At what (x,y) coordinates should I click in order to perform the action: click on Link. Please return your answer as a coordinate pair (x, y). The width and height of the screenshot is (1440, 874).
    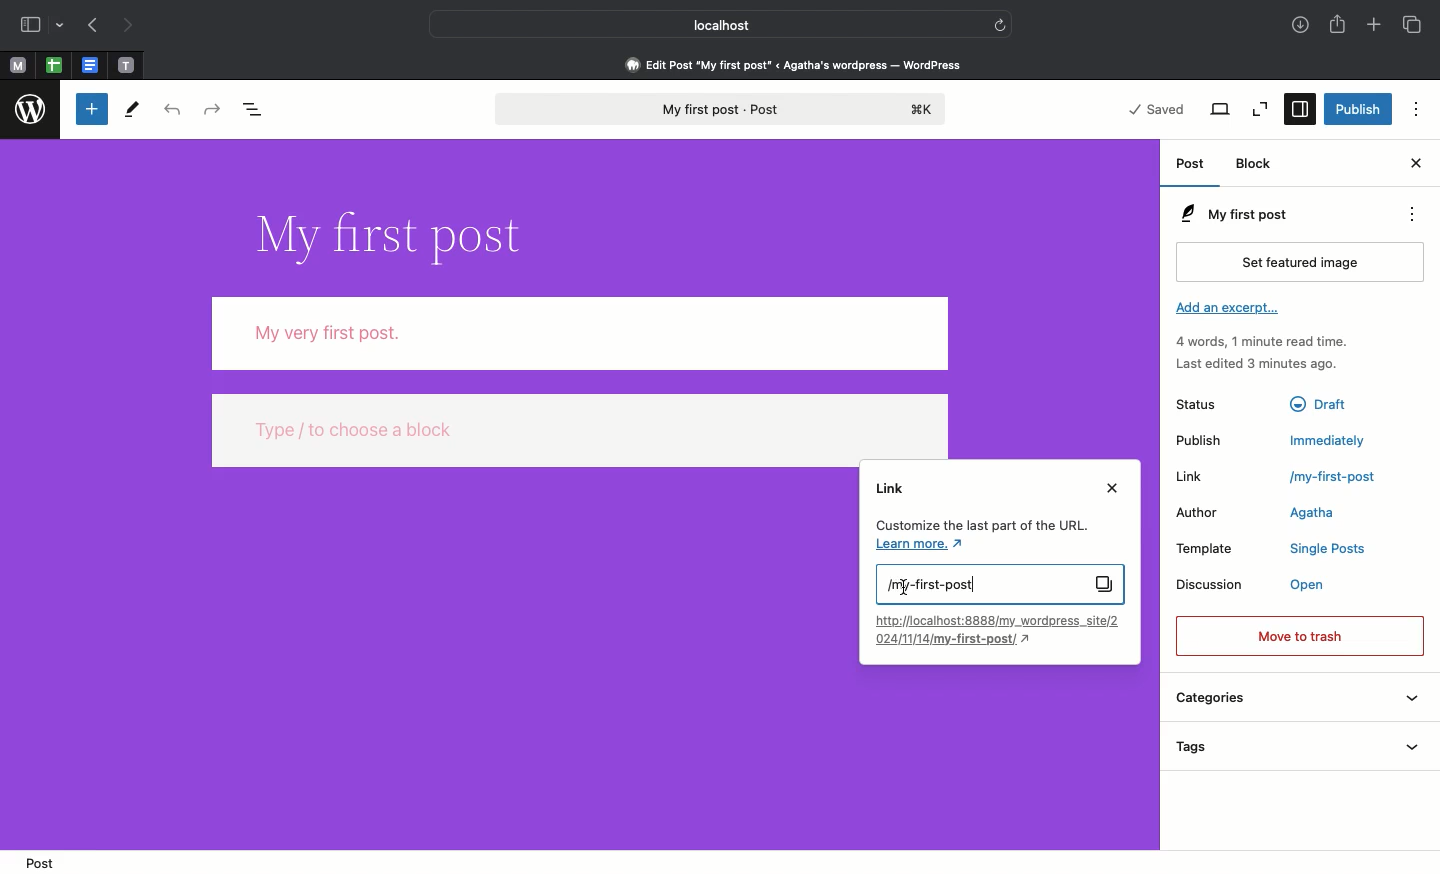
    Looking at the image, I should click on (891, 487).